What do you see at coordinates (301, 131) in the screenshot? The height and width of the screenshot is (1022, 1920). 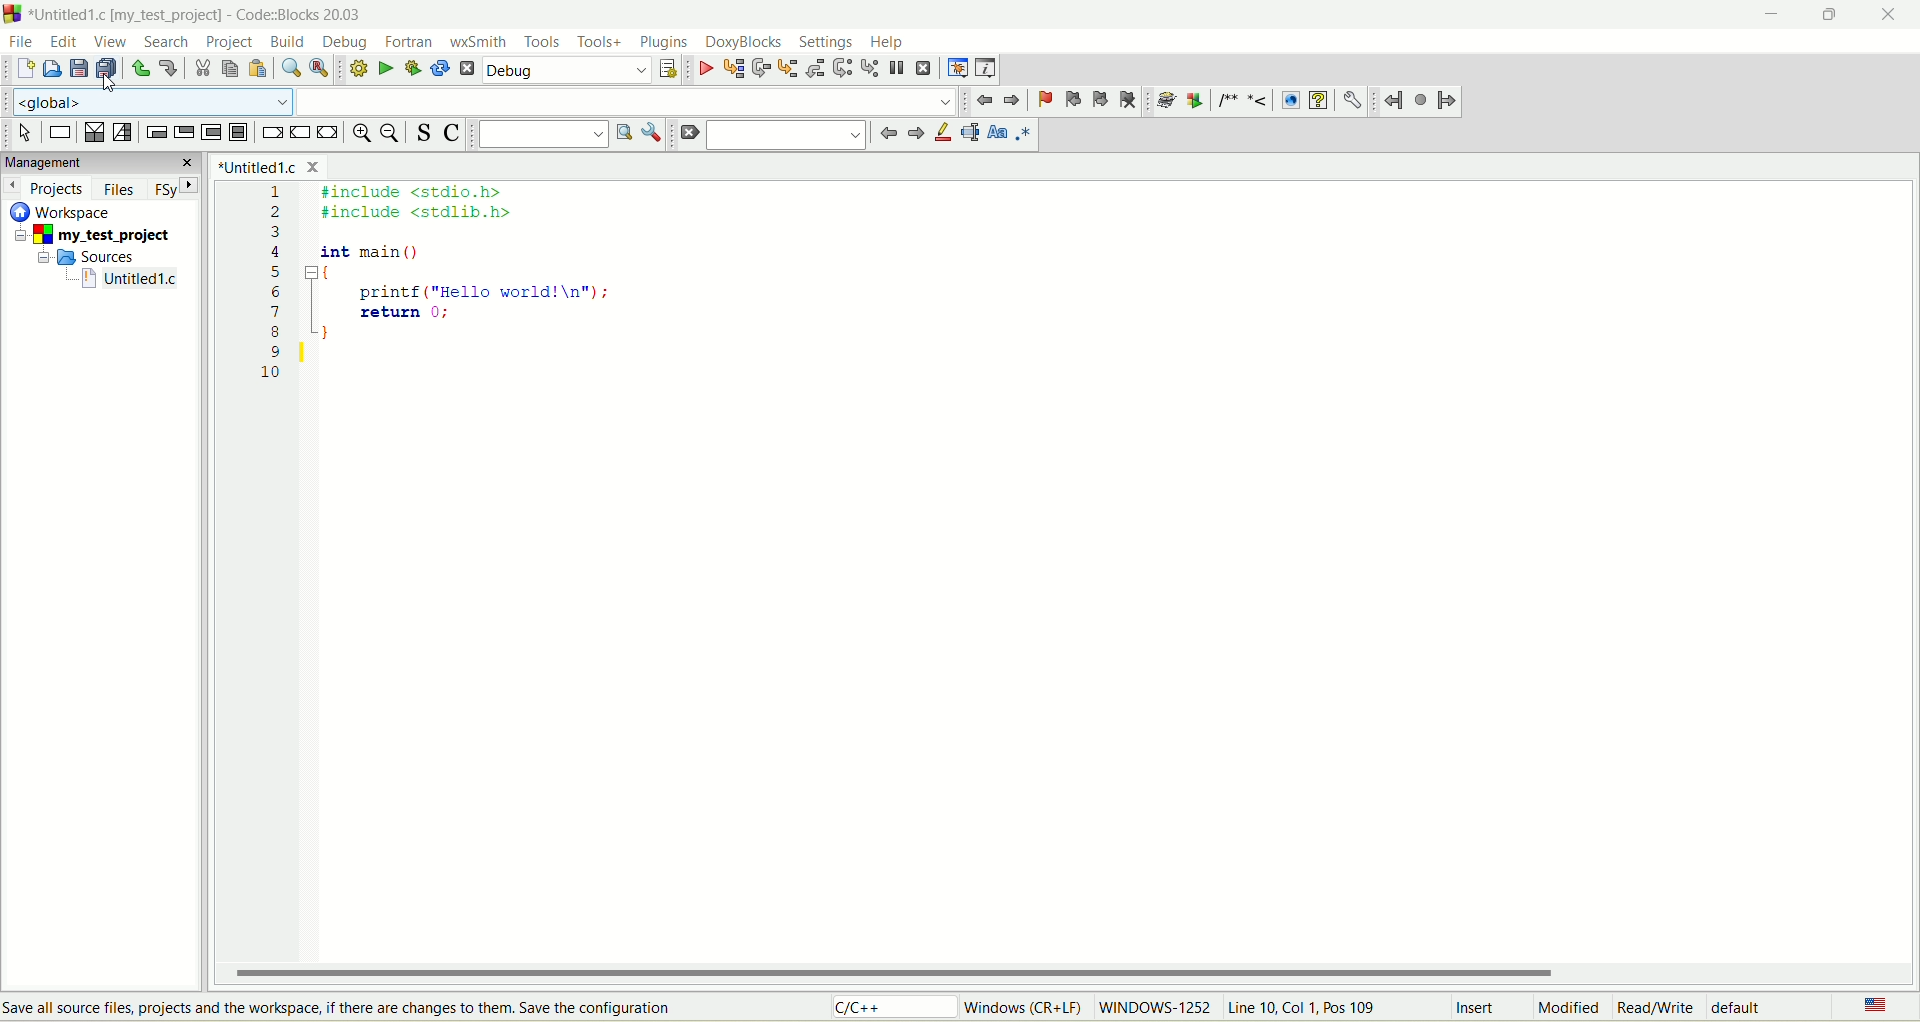 I see `continue instruction` at bounding box center [301, 131].